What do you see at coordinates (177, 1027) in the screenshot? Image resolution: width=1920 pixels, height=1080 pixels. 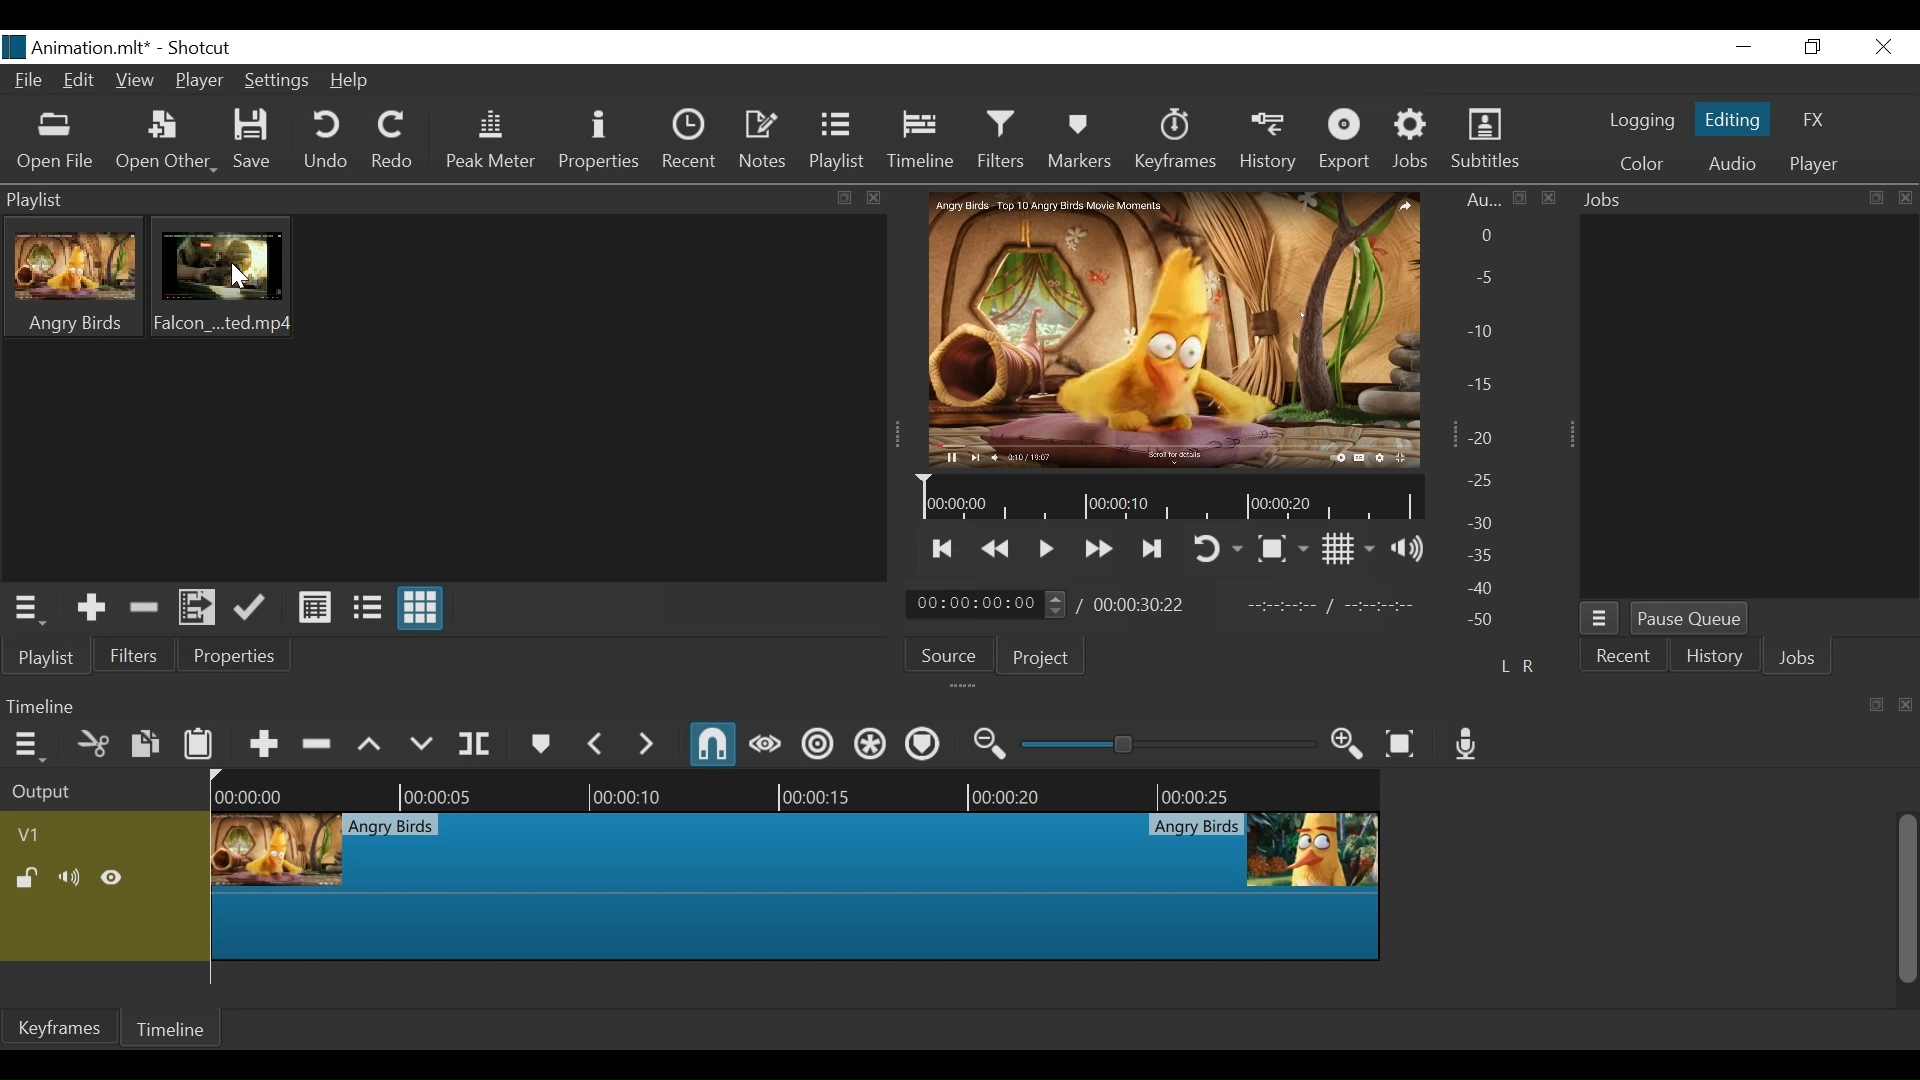 I see `Timeline` at bounding box center [177, 1027].